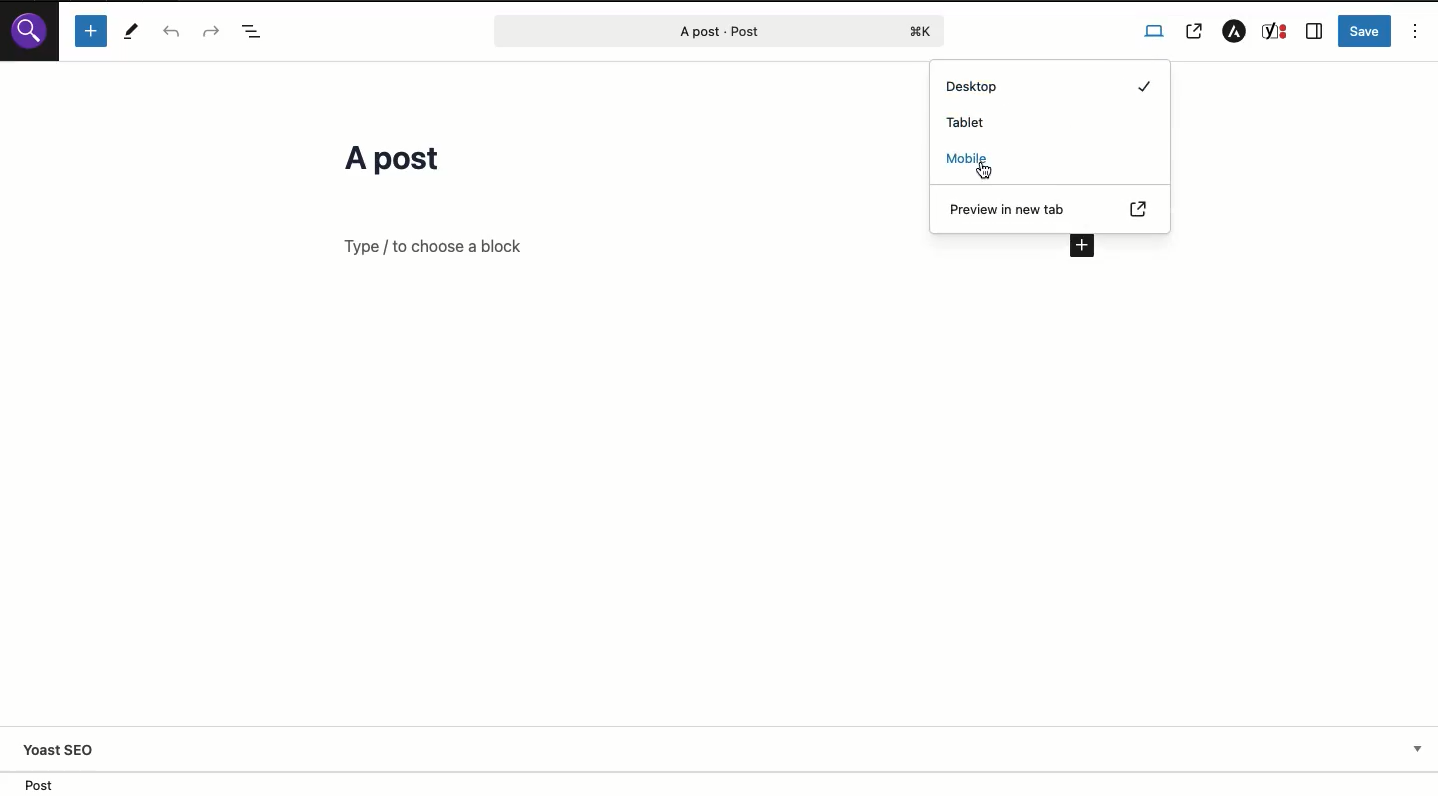 The image size is (1438, 796). I want to click on View post, so click(1198, 31).